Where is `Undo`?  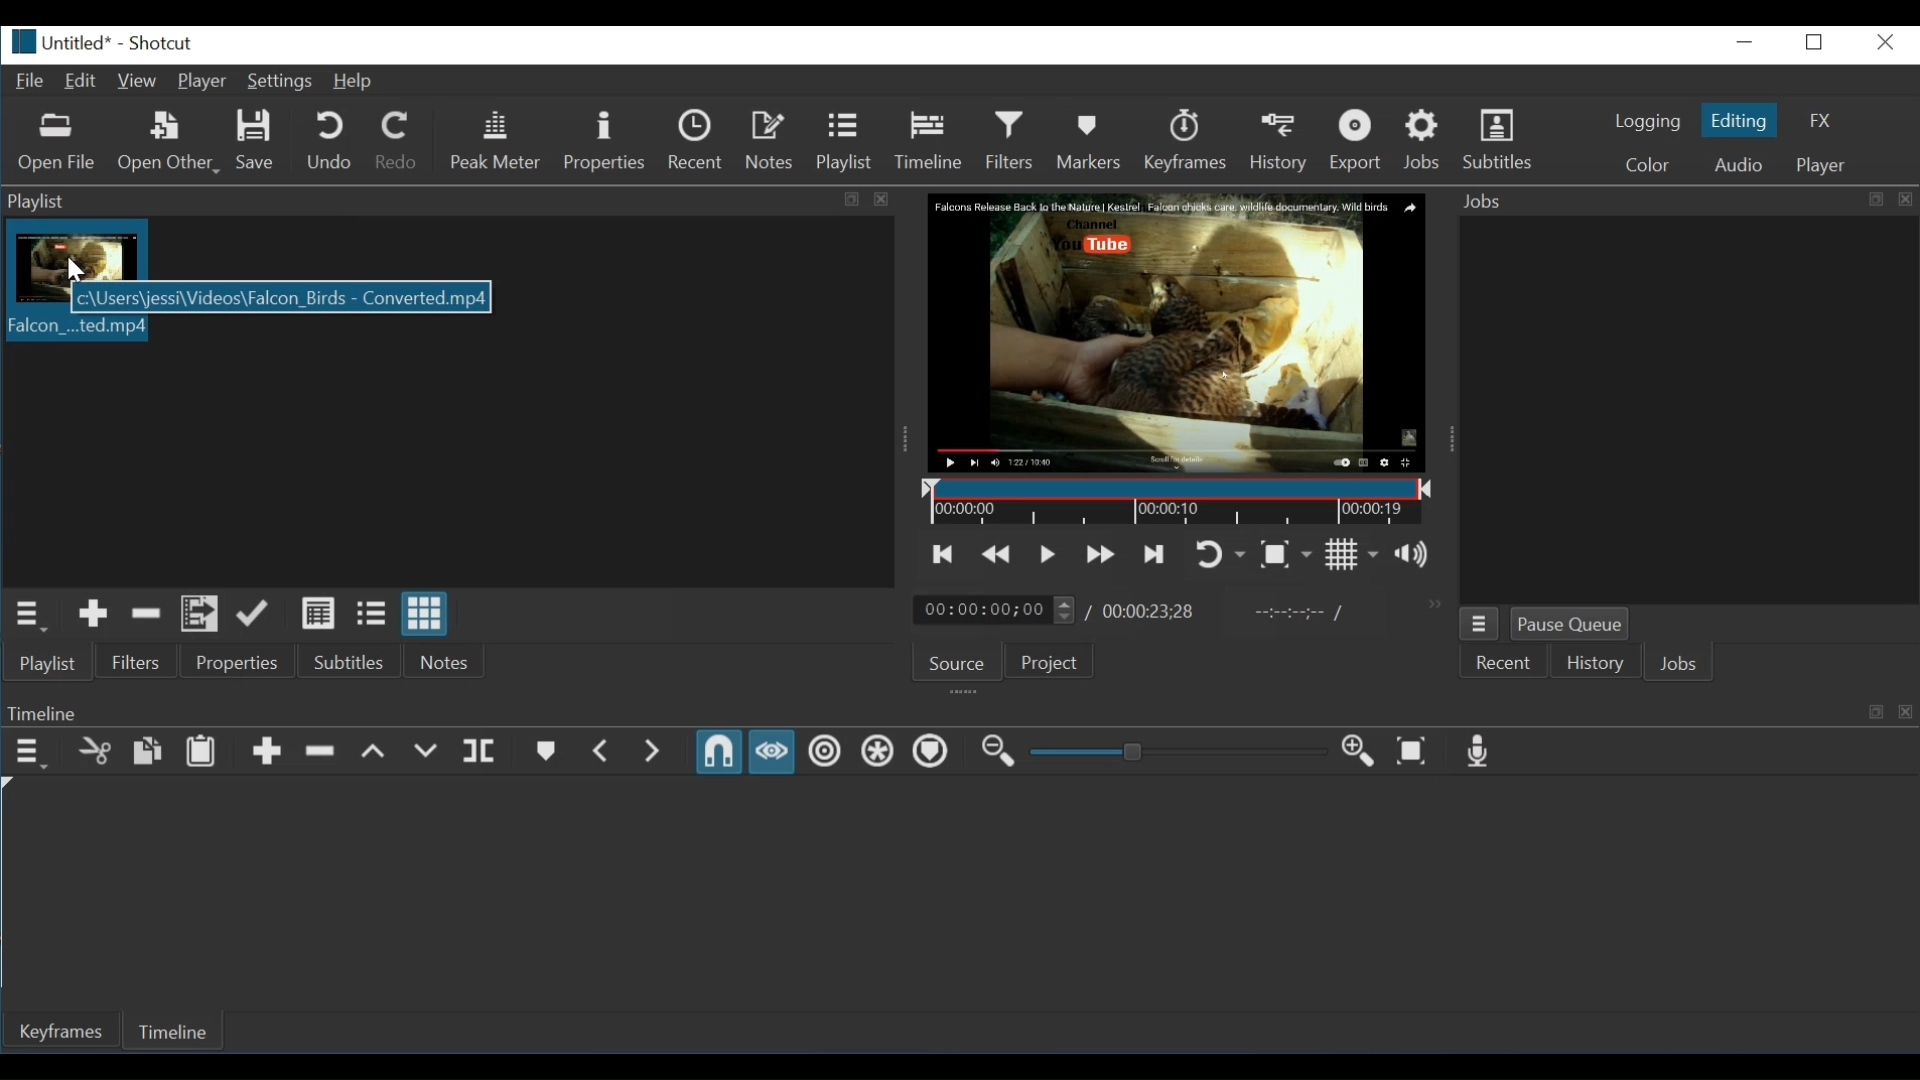
Undo is located at coordinates (332, 140).